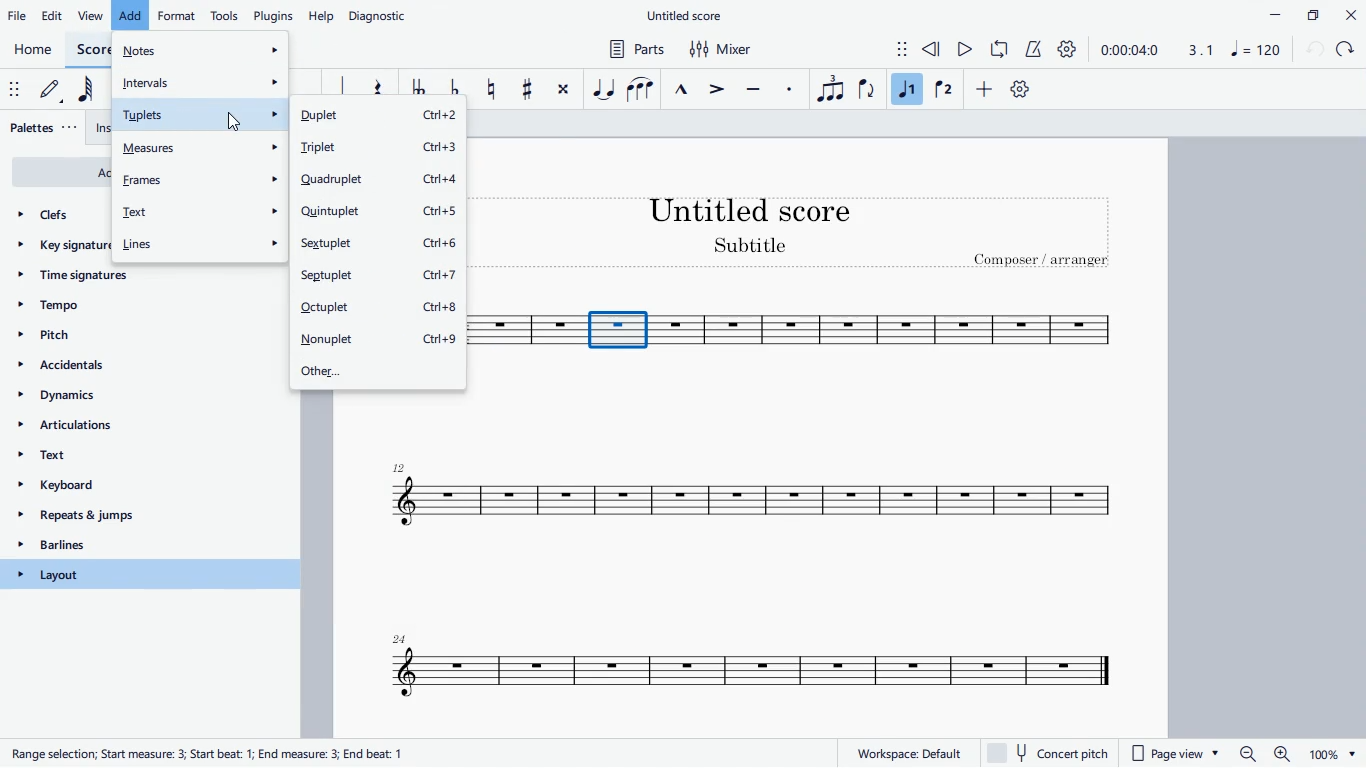 Image resolution: width=1366 pixels, height=768 pixels. What do you see at coordinates (92, 368) in the screenshot?
I see `accidentals` at bounding box center [92, 368].